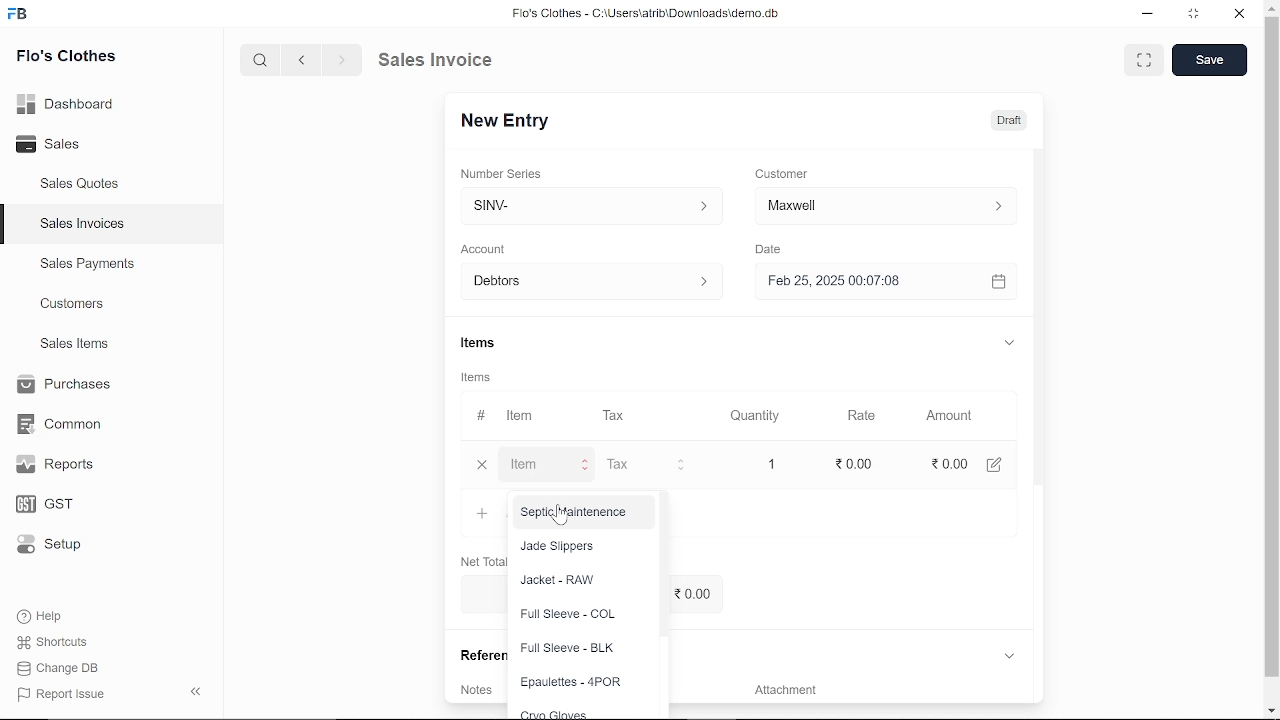 This screenshot has width=1280, height=720. I want to click on search, so click(263, 61).